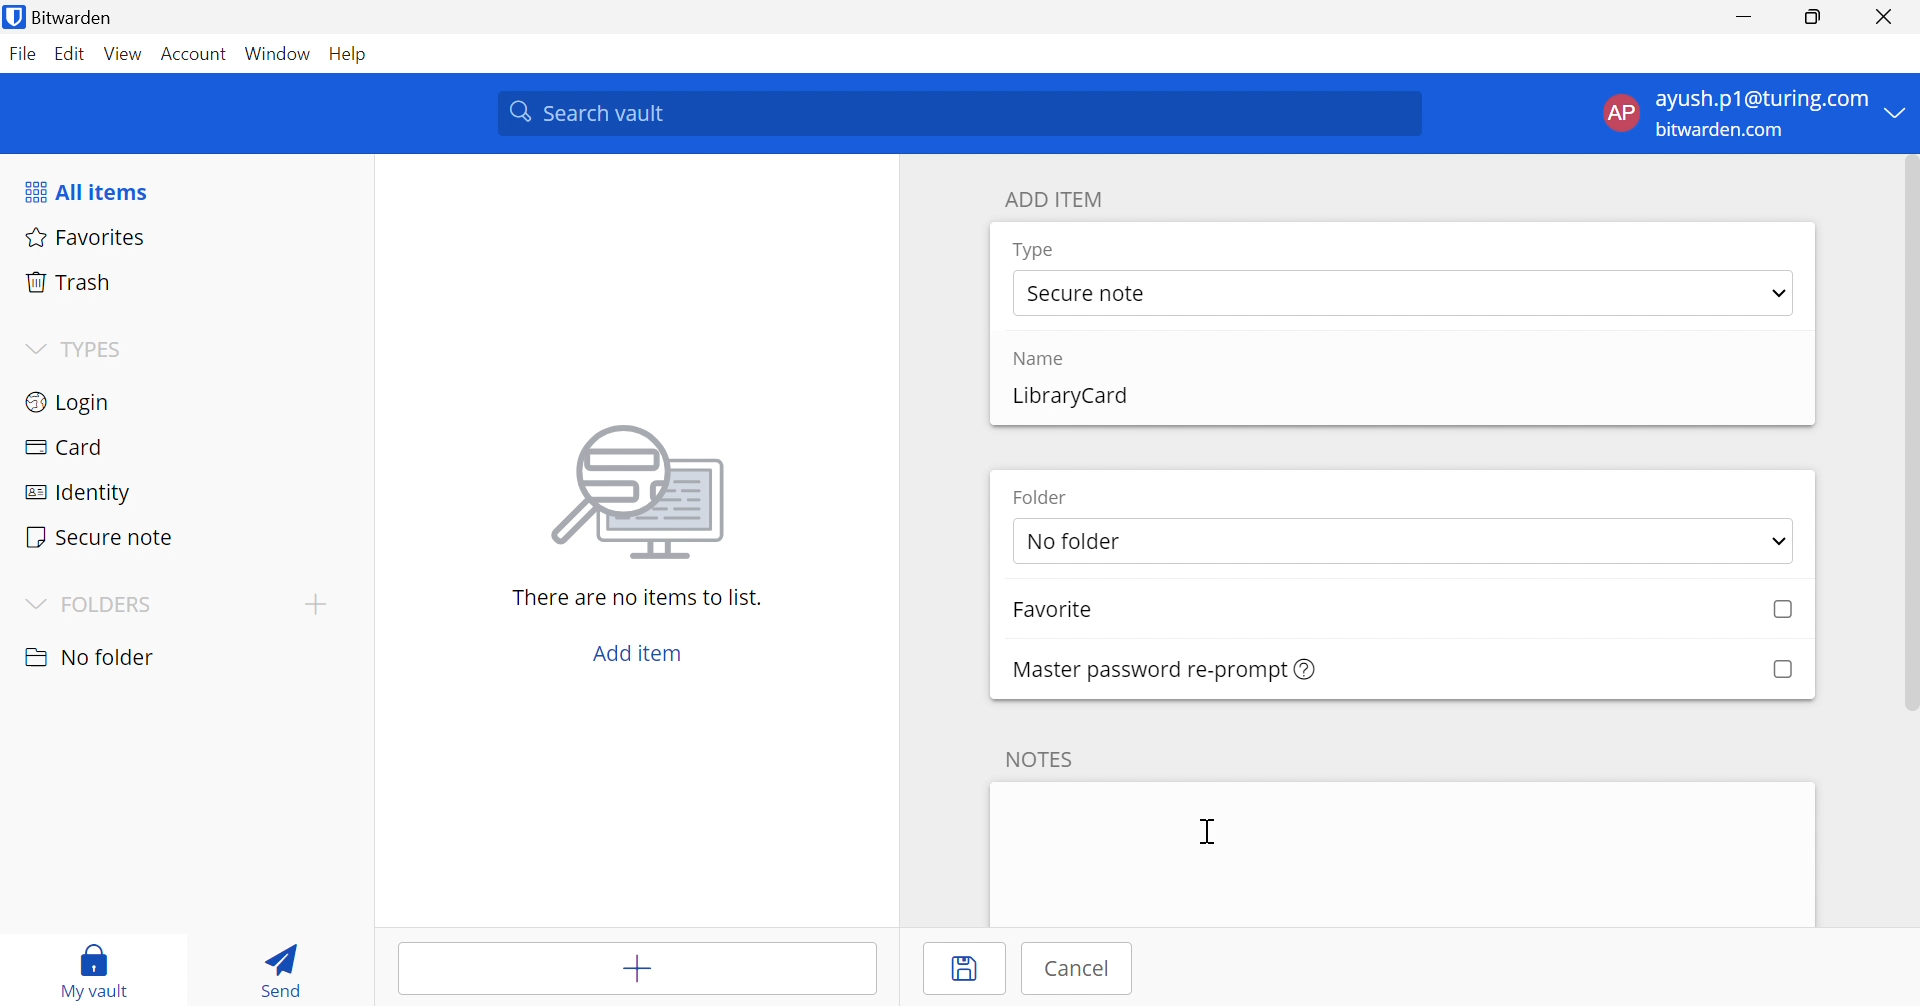 The width and height of the screenshot is (1920, 1006). What do you see at coordinates (181, 533) in the screenshot?
I see `Secure note` at bounding box center [181, 533].